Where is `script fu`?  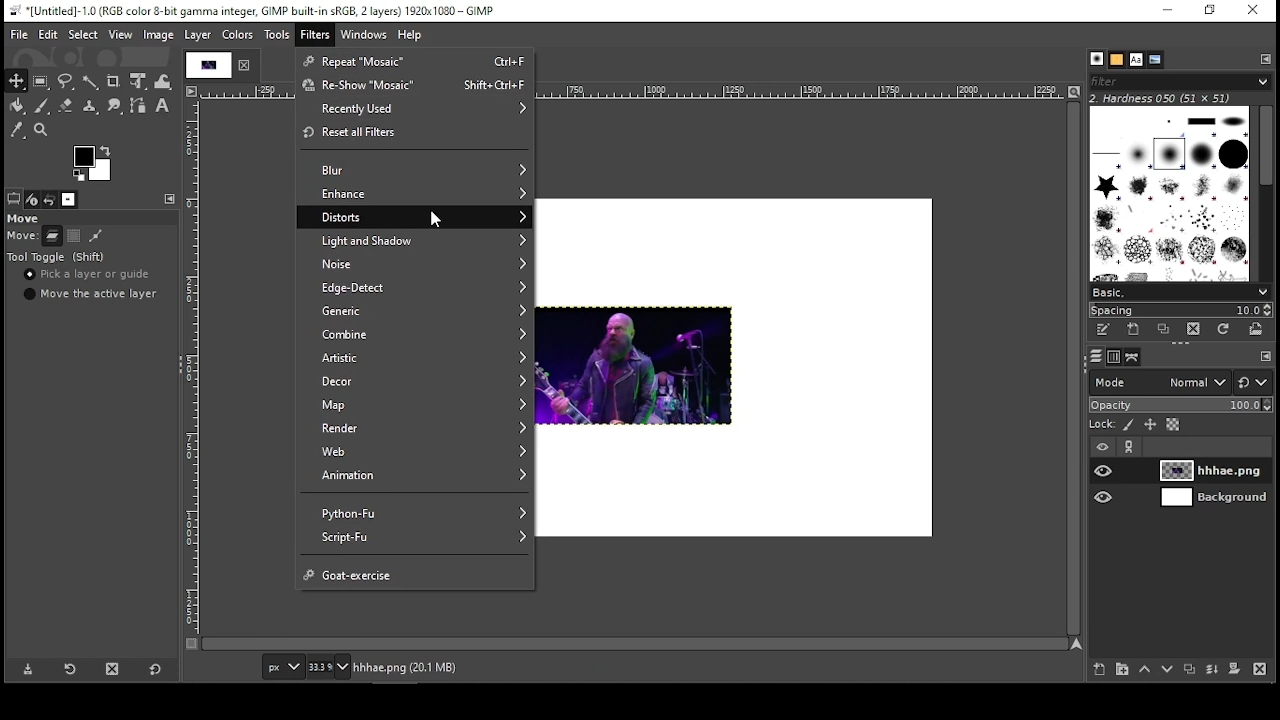
script fu is located at coordinates (417, 540).